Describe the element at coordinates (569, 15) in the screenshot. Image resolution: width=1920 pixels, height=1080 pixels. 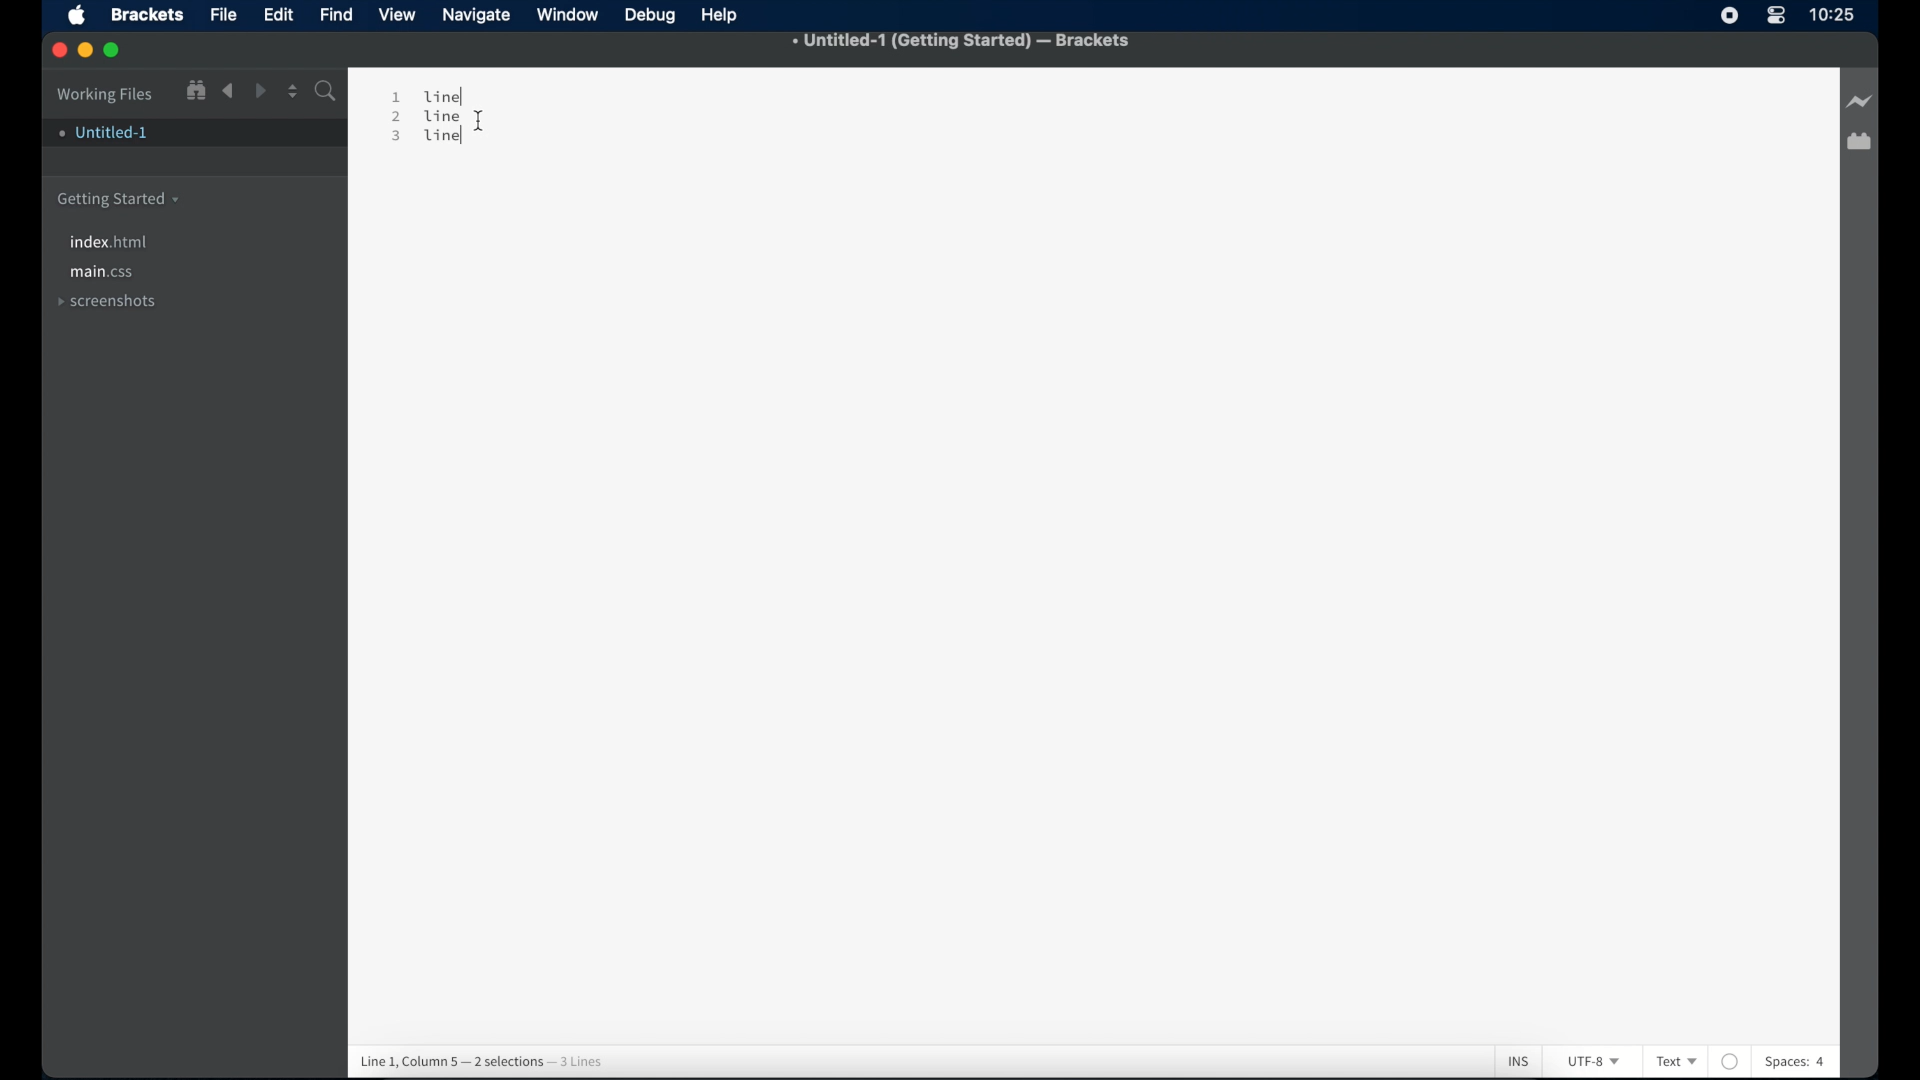
I see `window` at that location.